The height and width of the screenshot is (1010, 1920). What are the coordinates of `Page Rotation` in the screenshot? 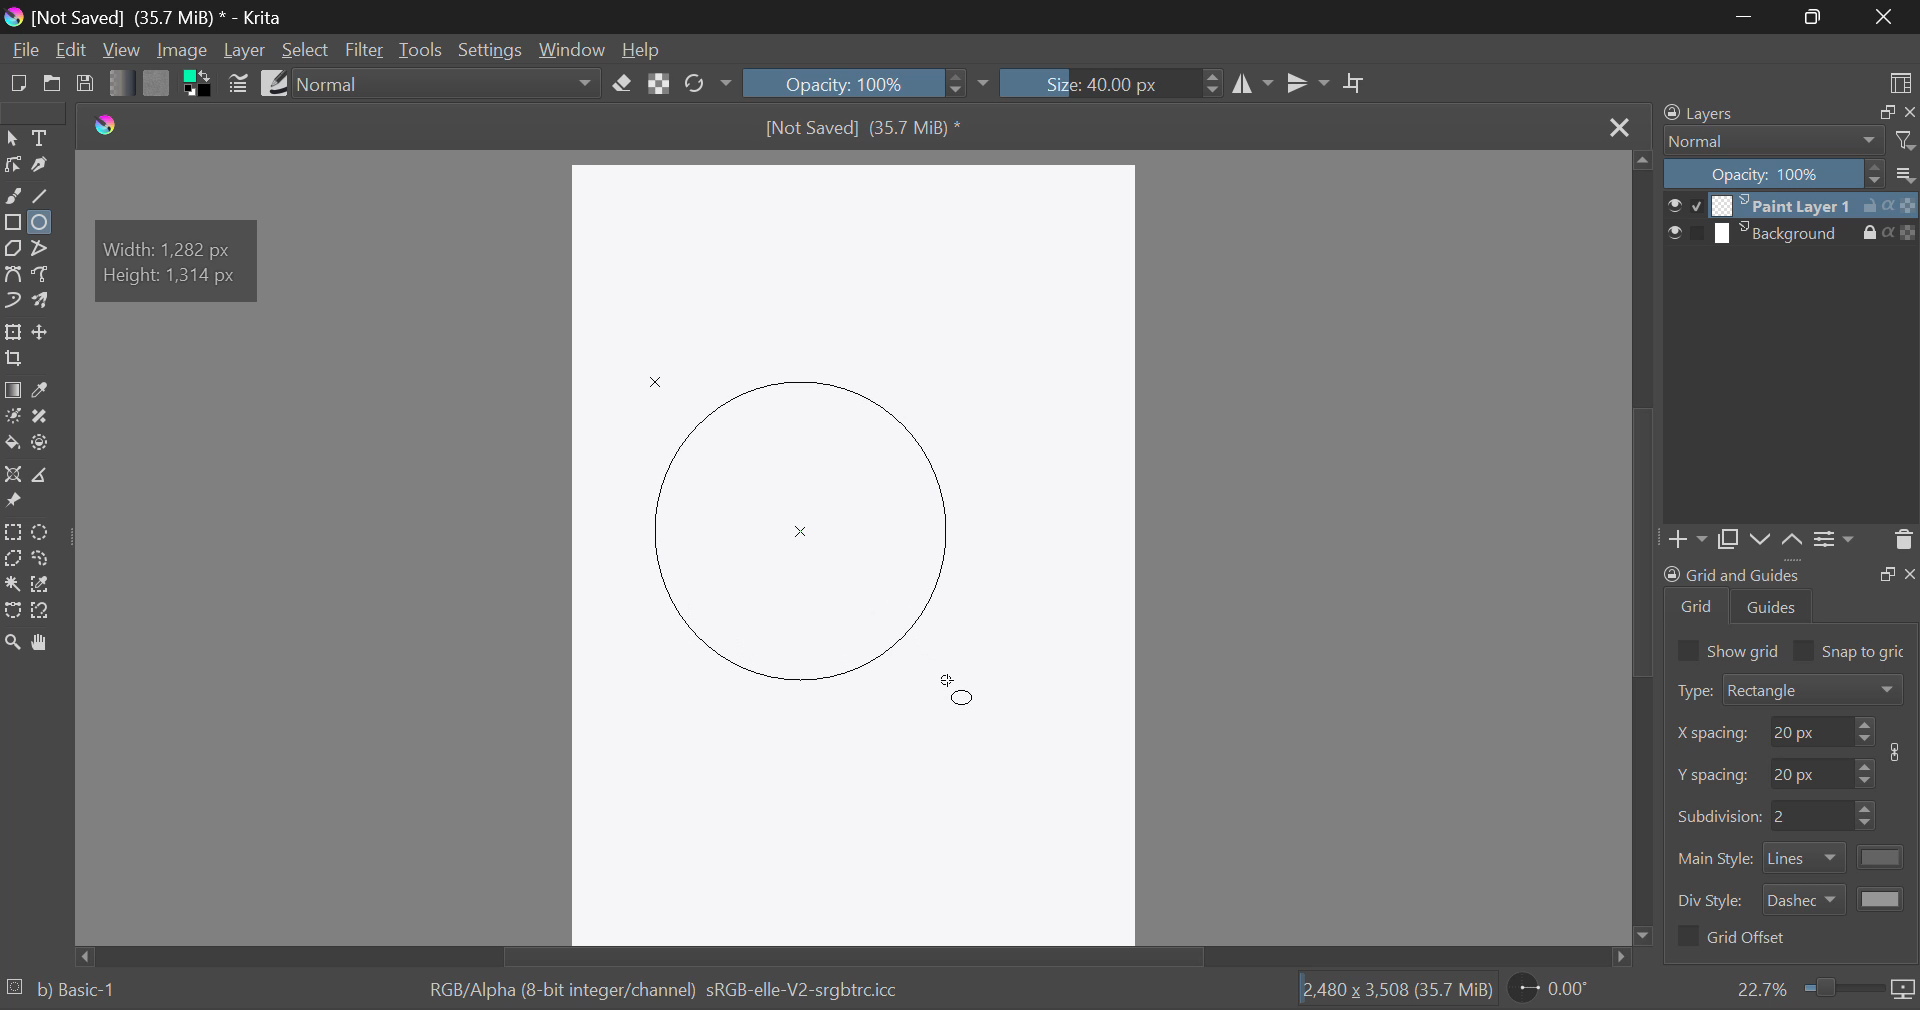 It's located at (1554, 991).